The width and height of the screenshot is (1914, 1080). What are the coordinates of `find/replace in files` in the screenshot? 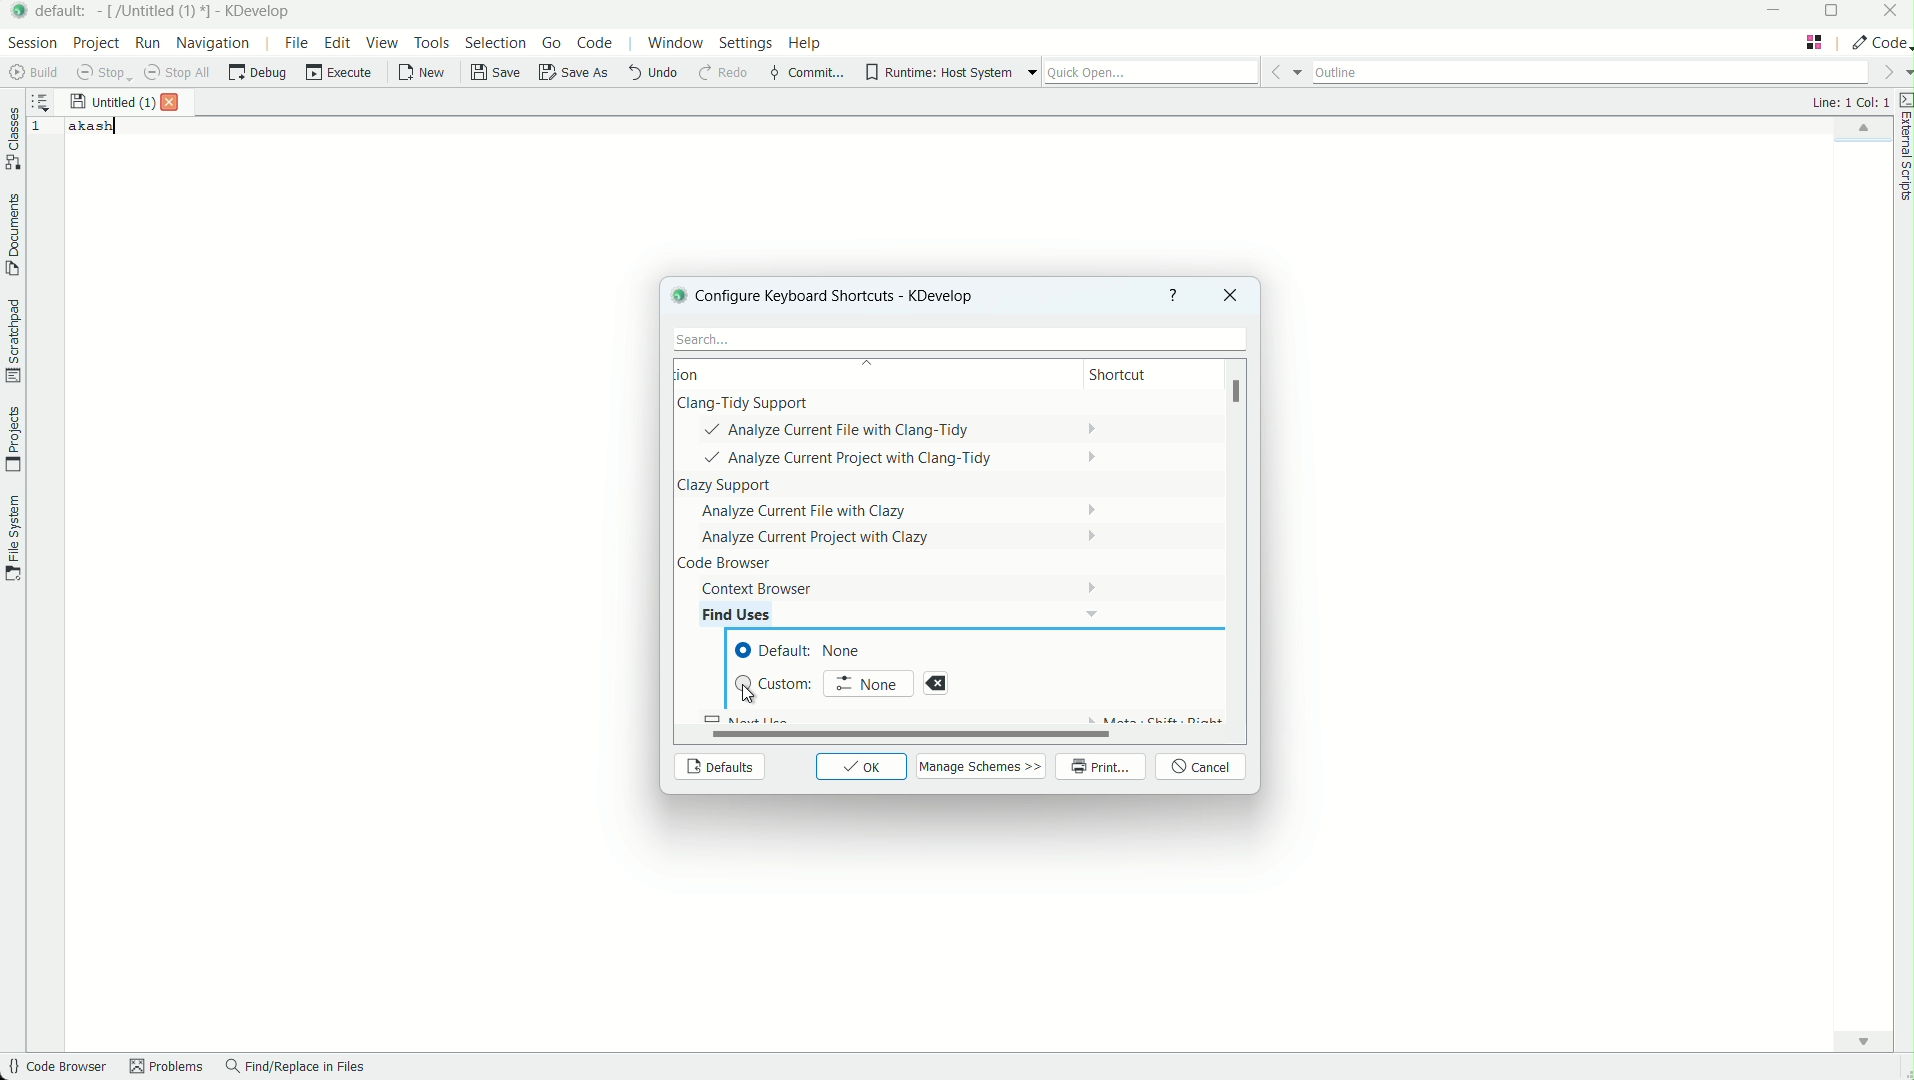 It's located at (296, 1068).